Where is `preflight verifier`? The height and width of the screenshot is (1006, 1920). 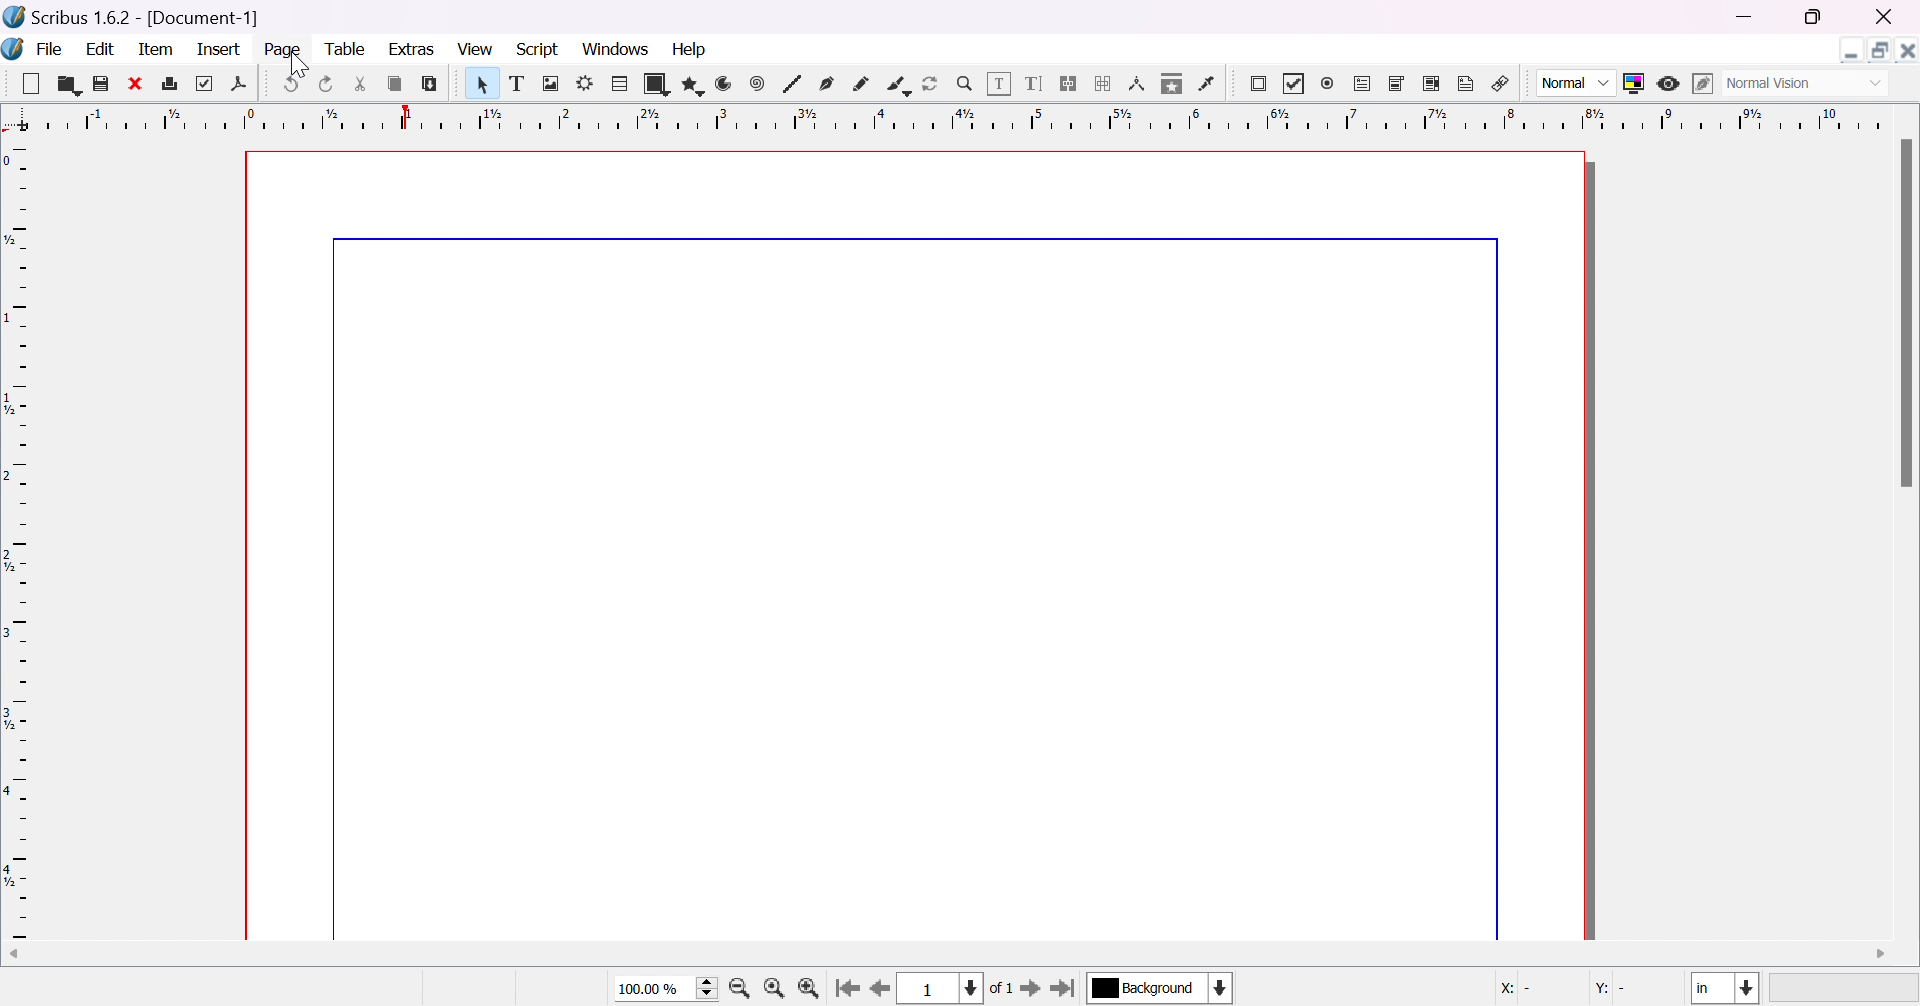
preflight verifier is located at coordinates (211, 82).